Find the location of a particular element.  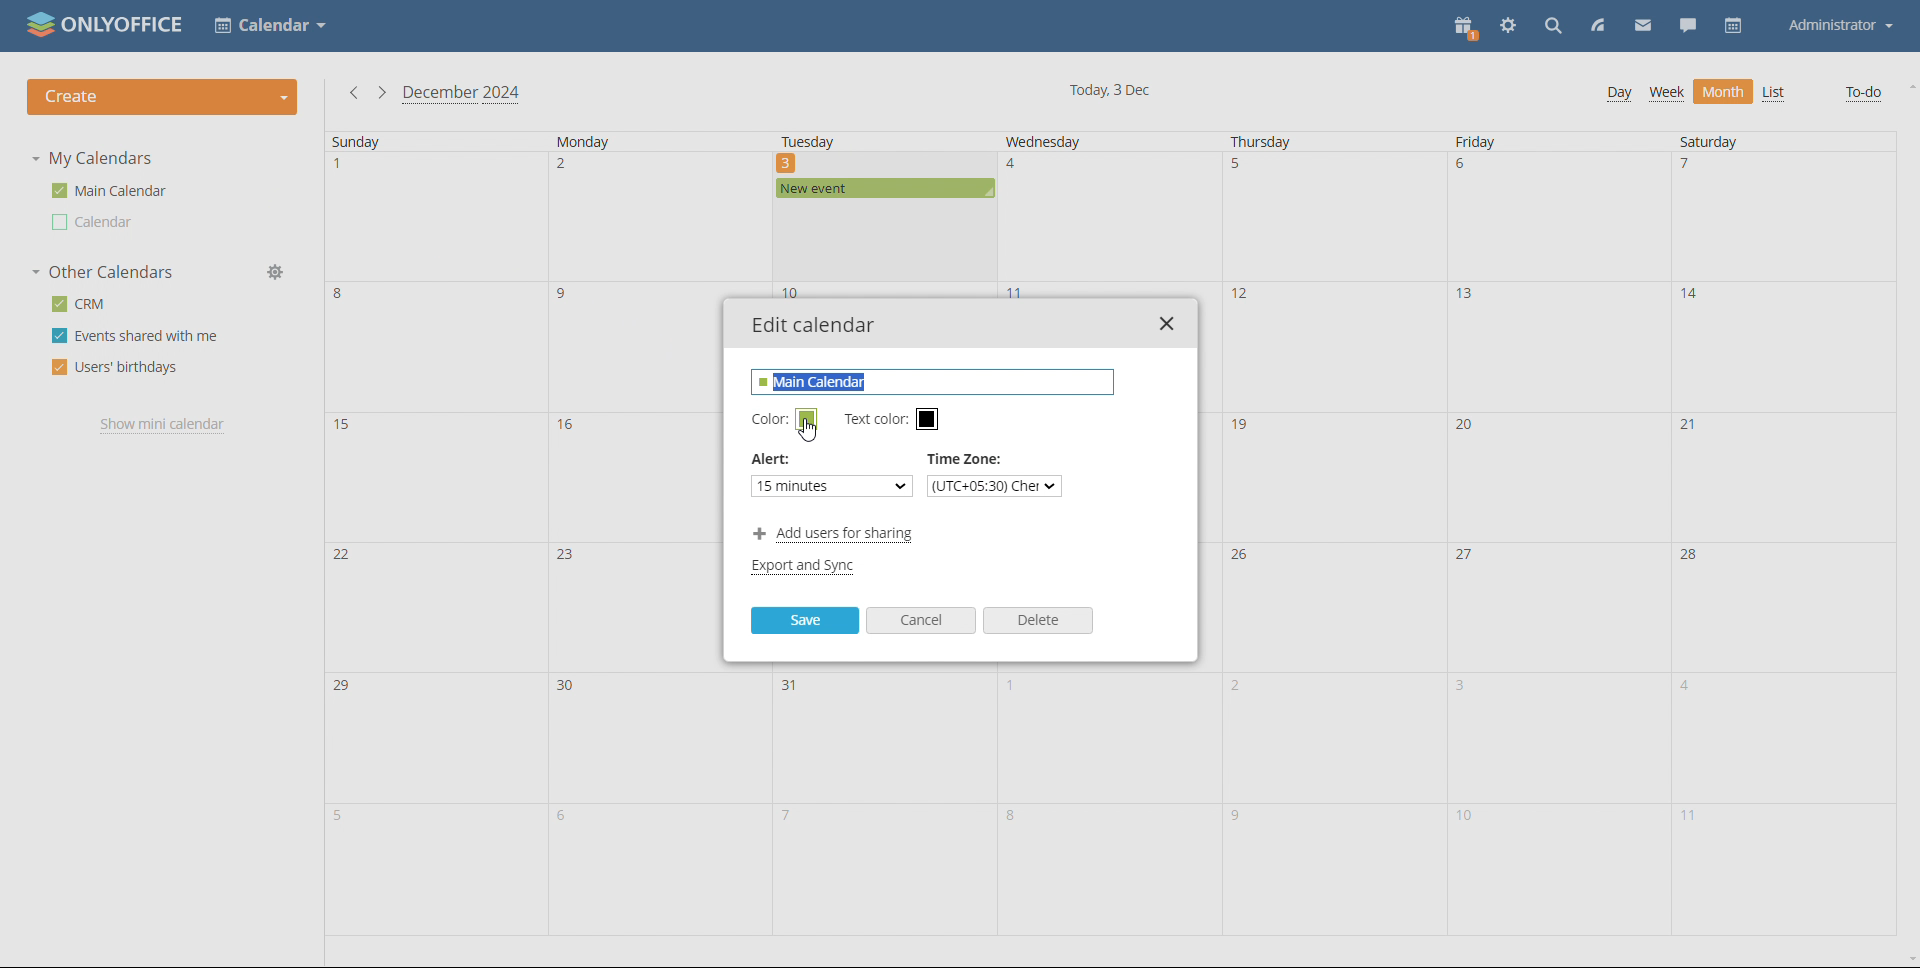

tuesday is located at coordinates (857, 141).